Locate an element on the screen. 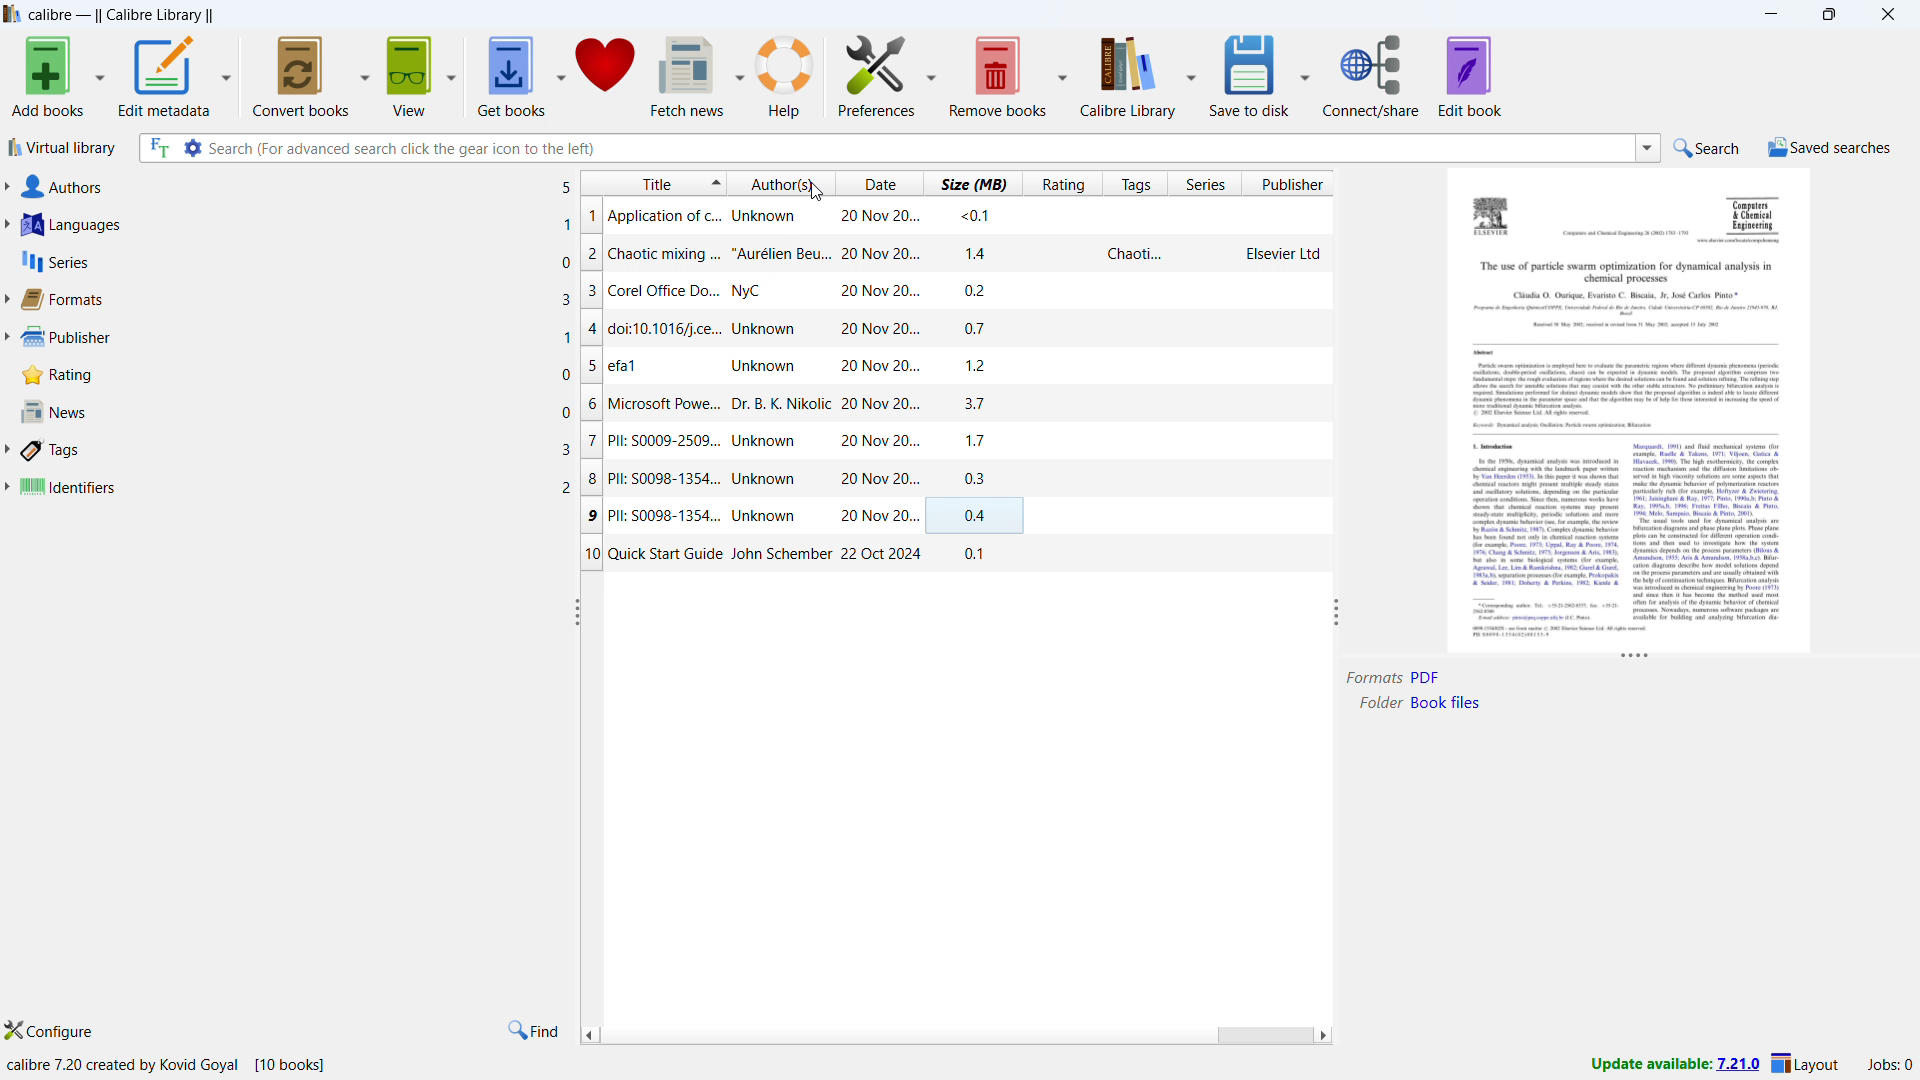 This screenshot has height=1080, width=1920. resize is located at coordinates (574, 611).